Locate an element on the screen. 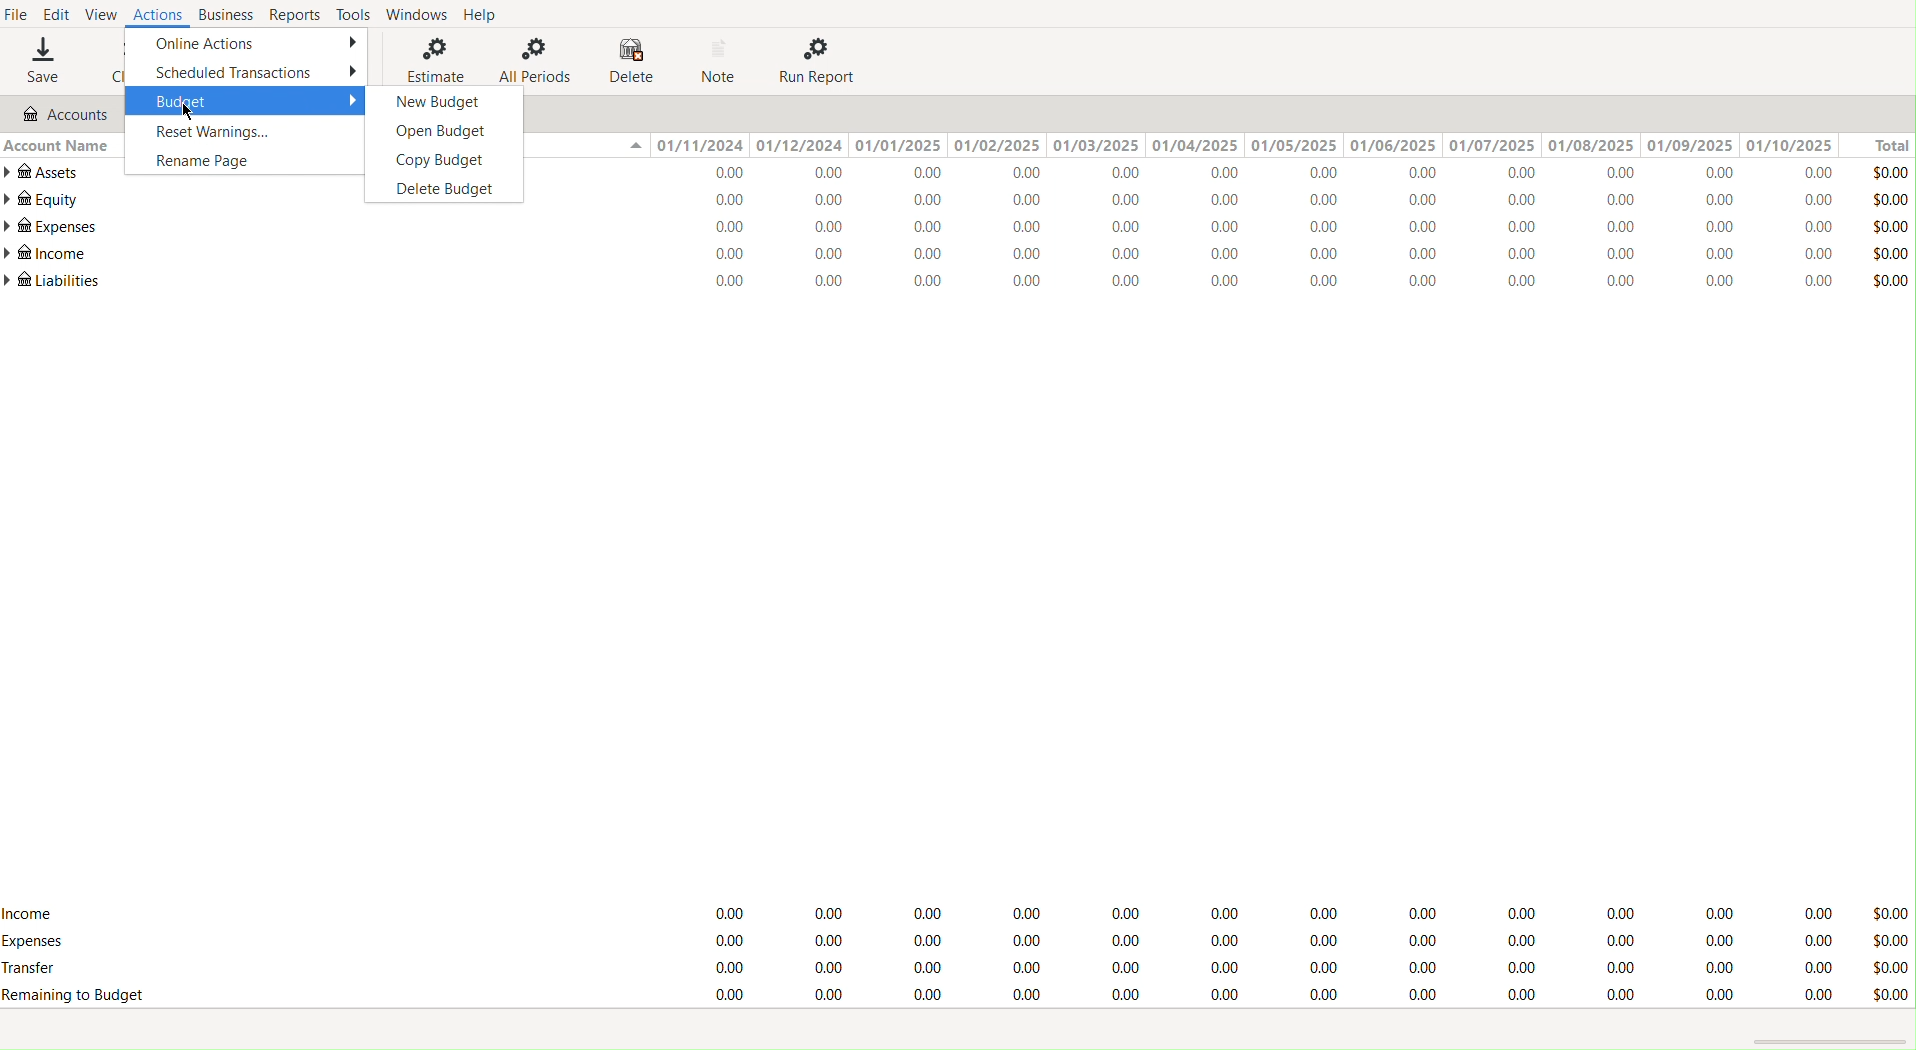 The width and height of the screenshot is (1916, 1050). Income is located at coordinates (1272, 256).